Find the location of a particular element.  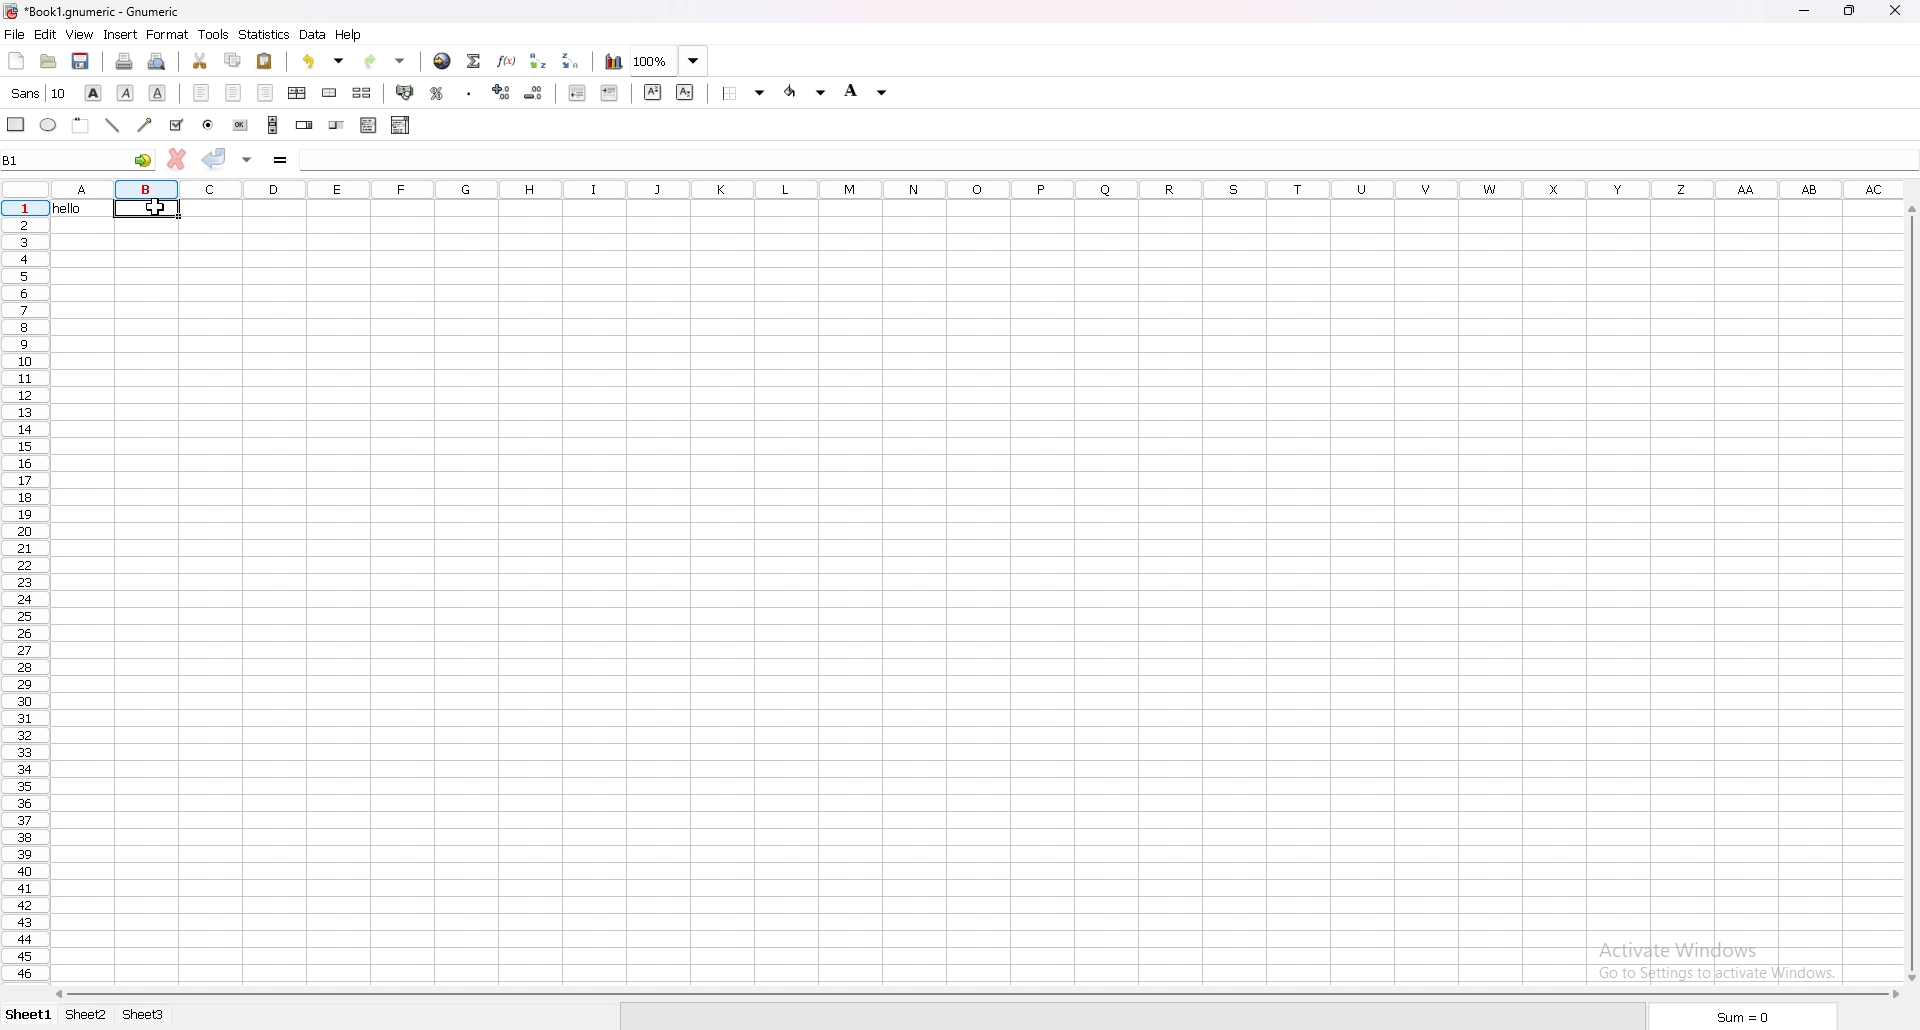

enter formula is located at coordinates (281, 160).